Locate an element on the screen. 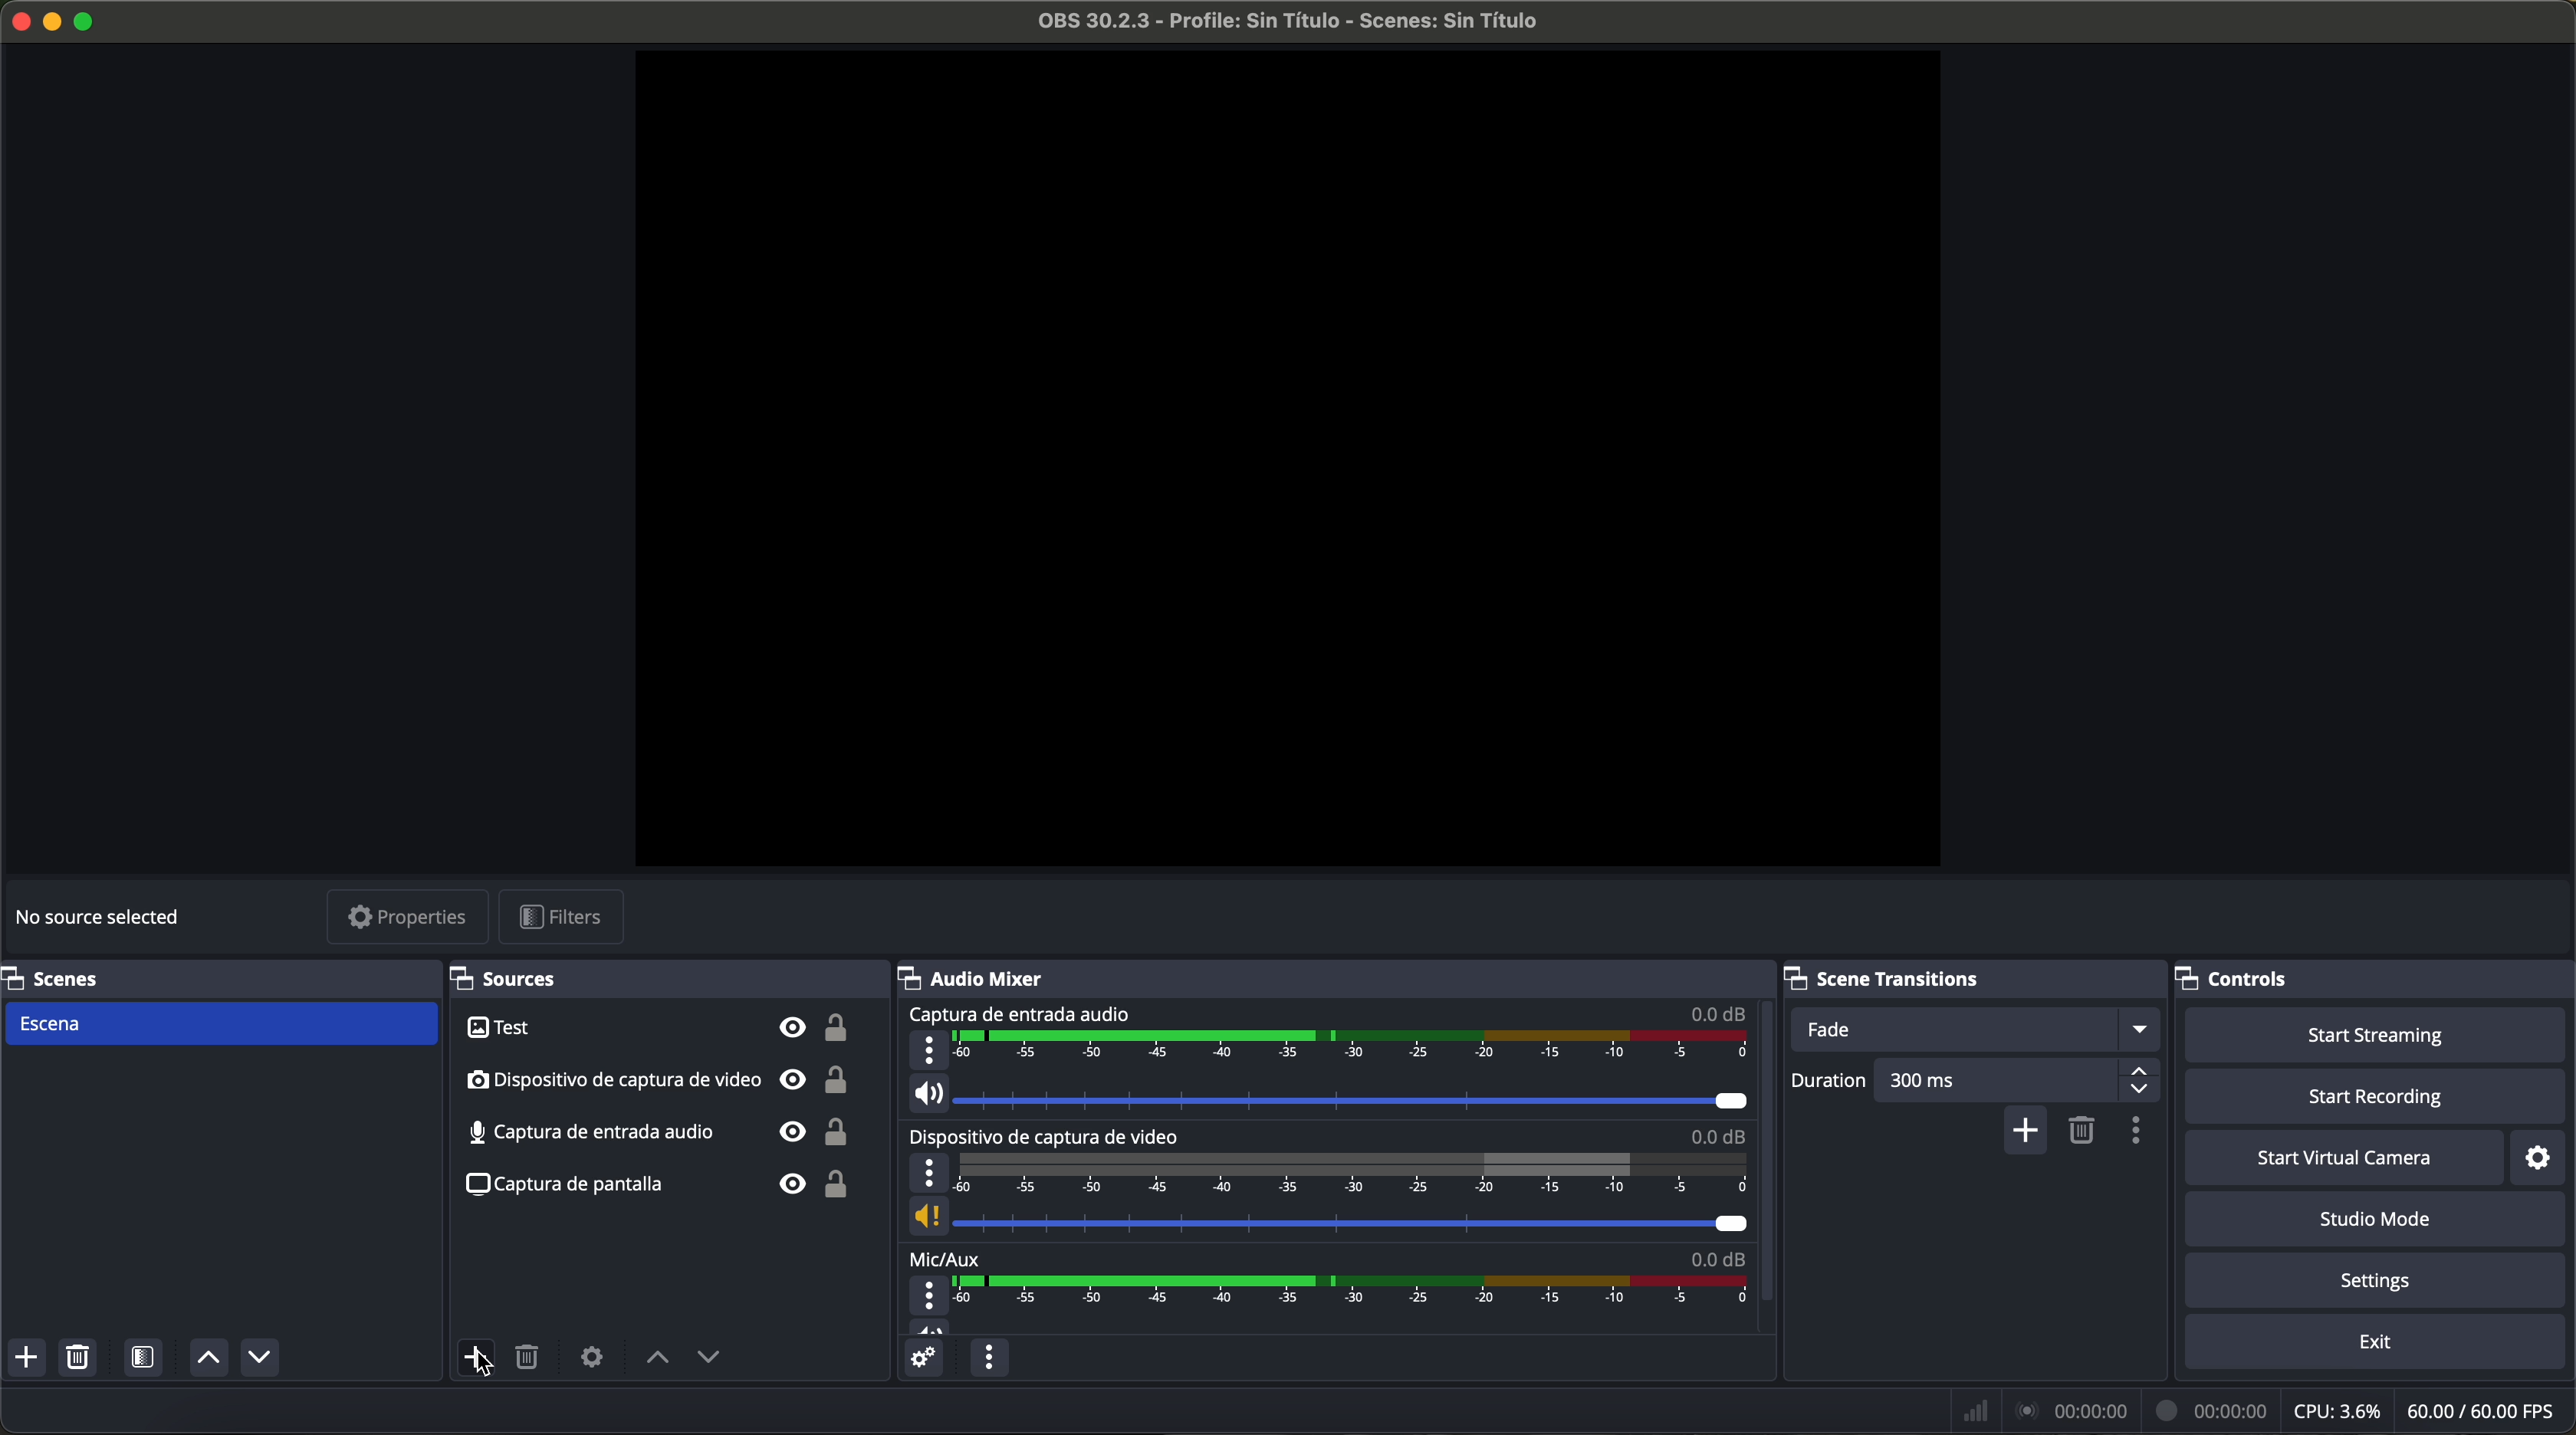  settings is located at coordinates (2378, 1280).